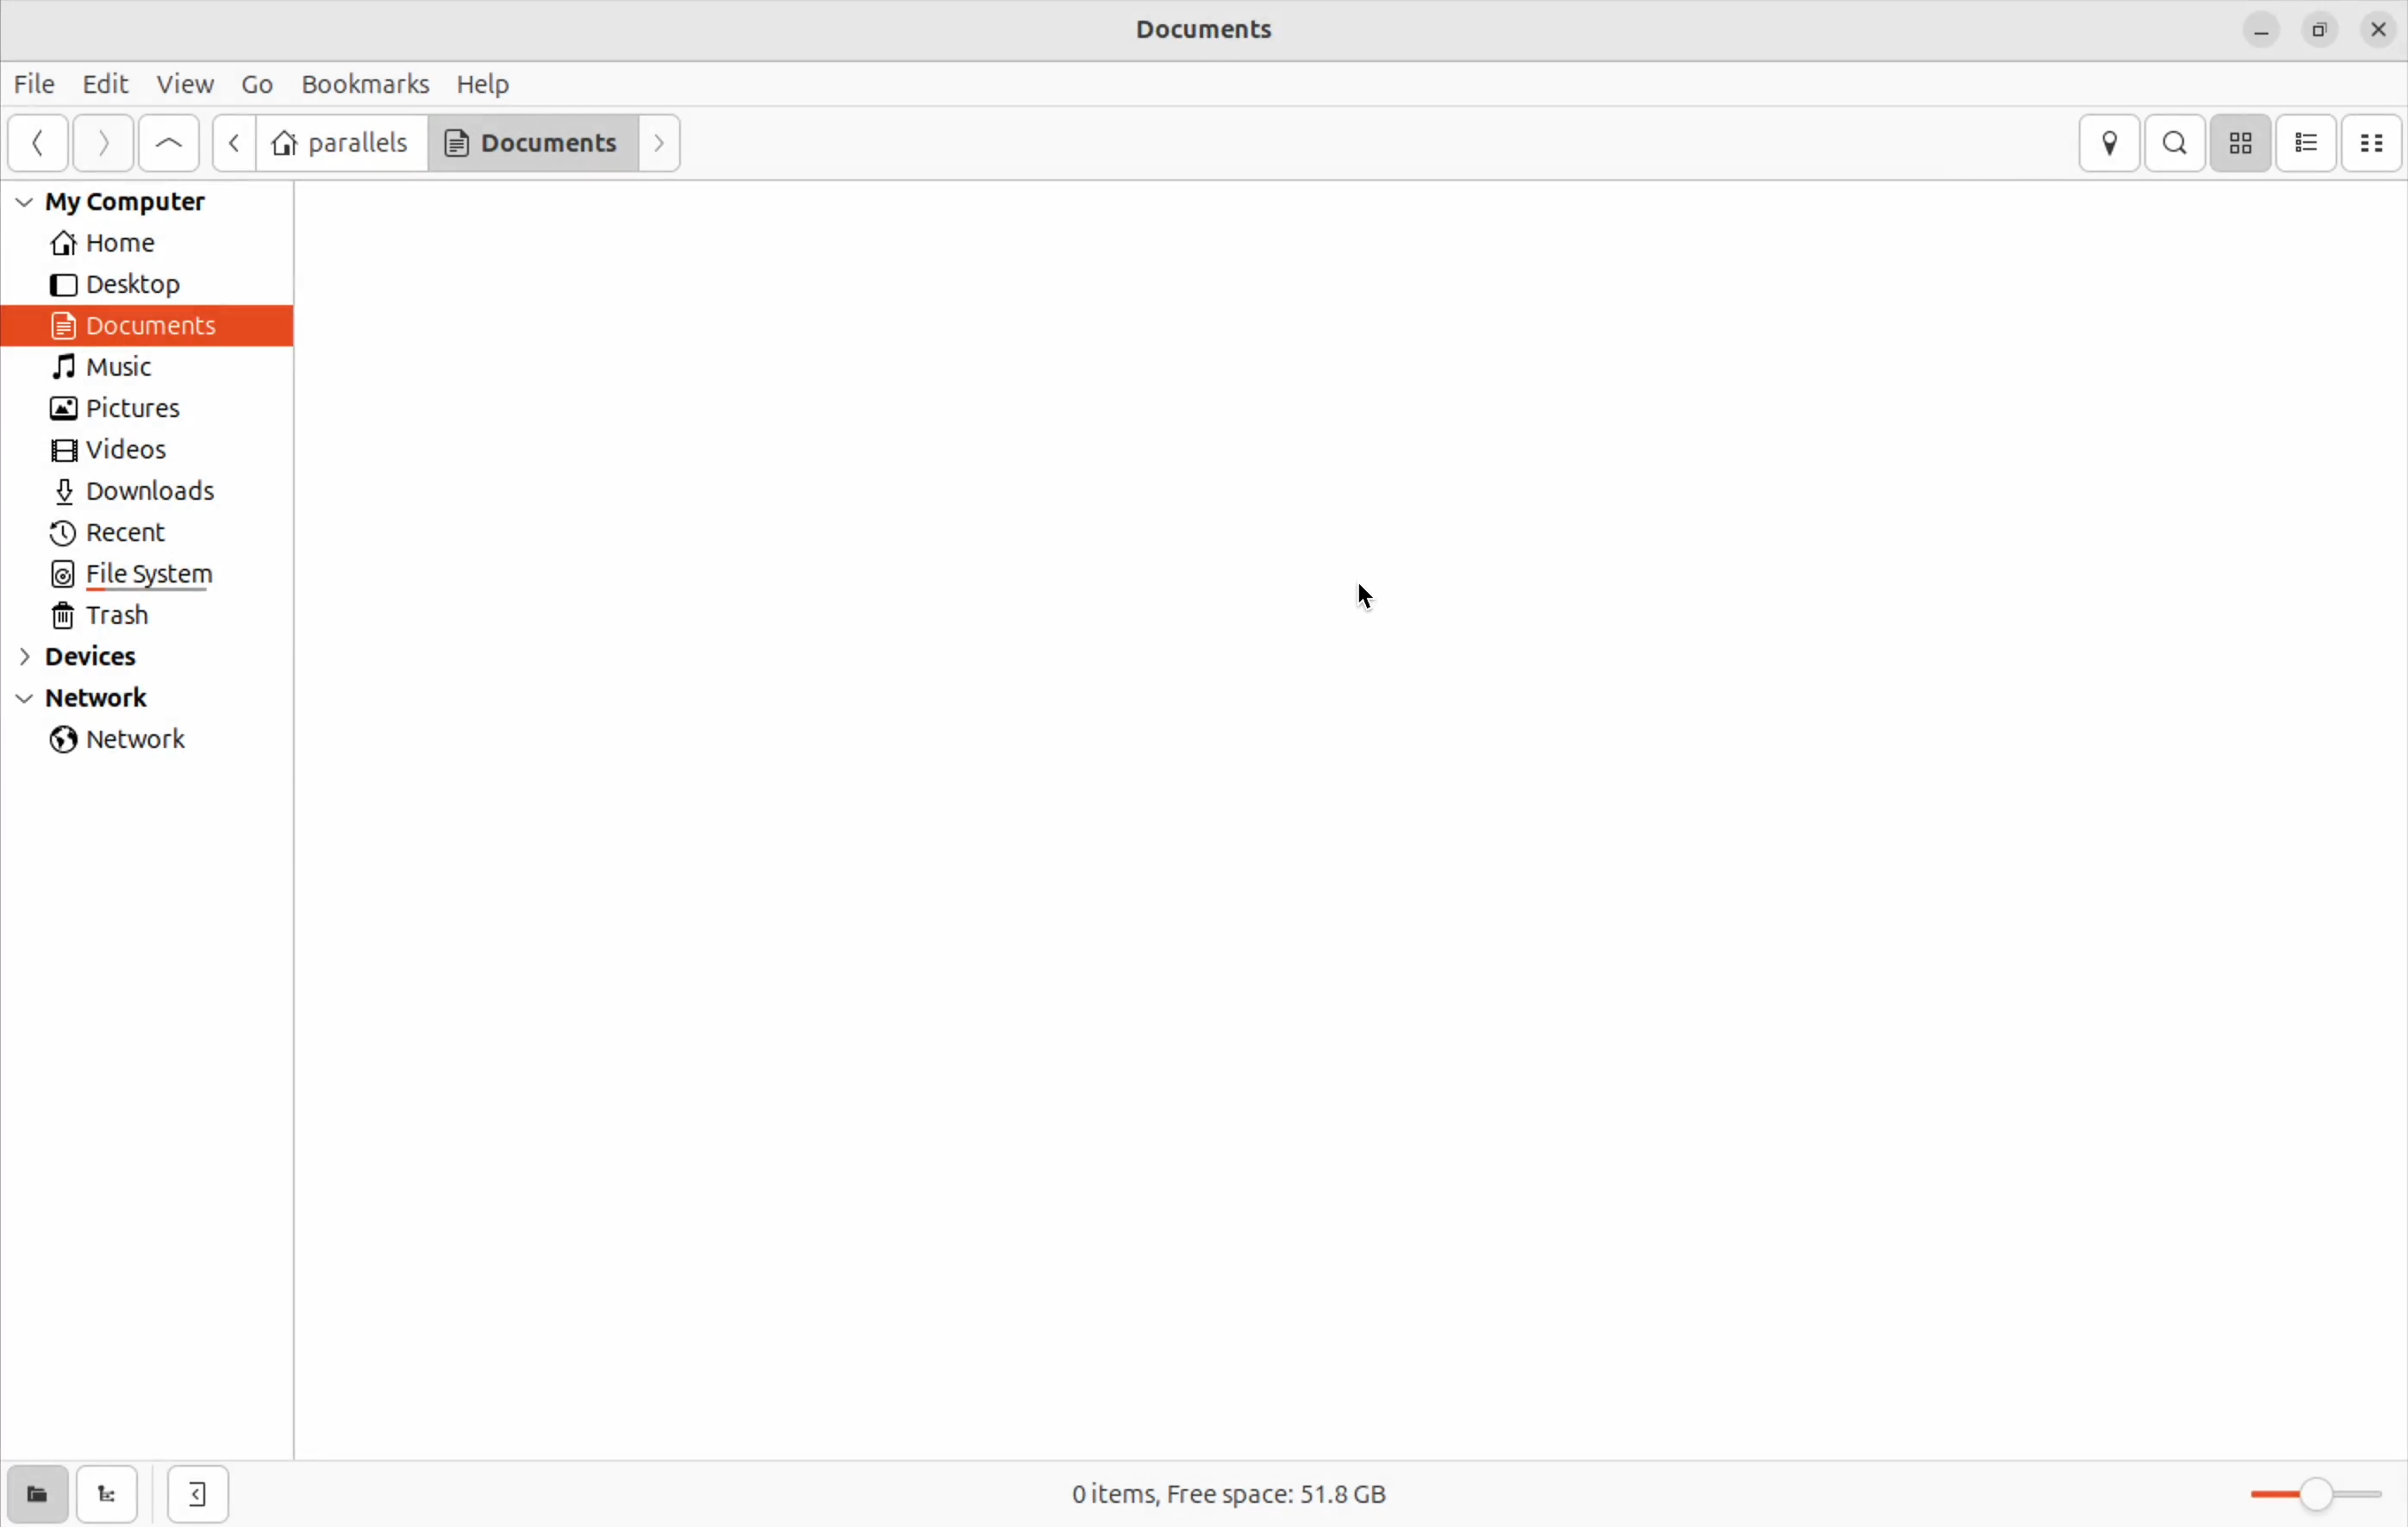 The width and height of the screenshot is (2408, 1527). What do you see at coordinates (92, 656) in the screenshot?
I see `devices` at bounding box center [92, 656].